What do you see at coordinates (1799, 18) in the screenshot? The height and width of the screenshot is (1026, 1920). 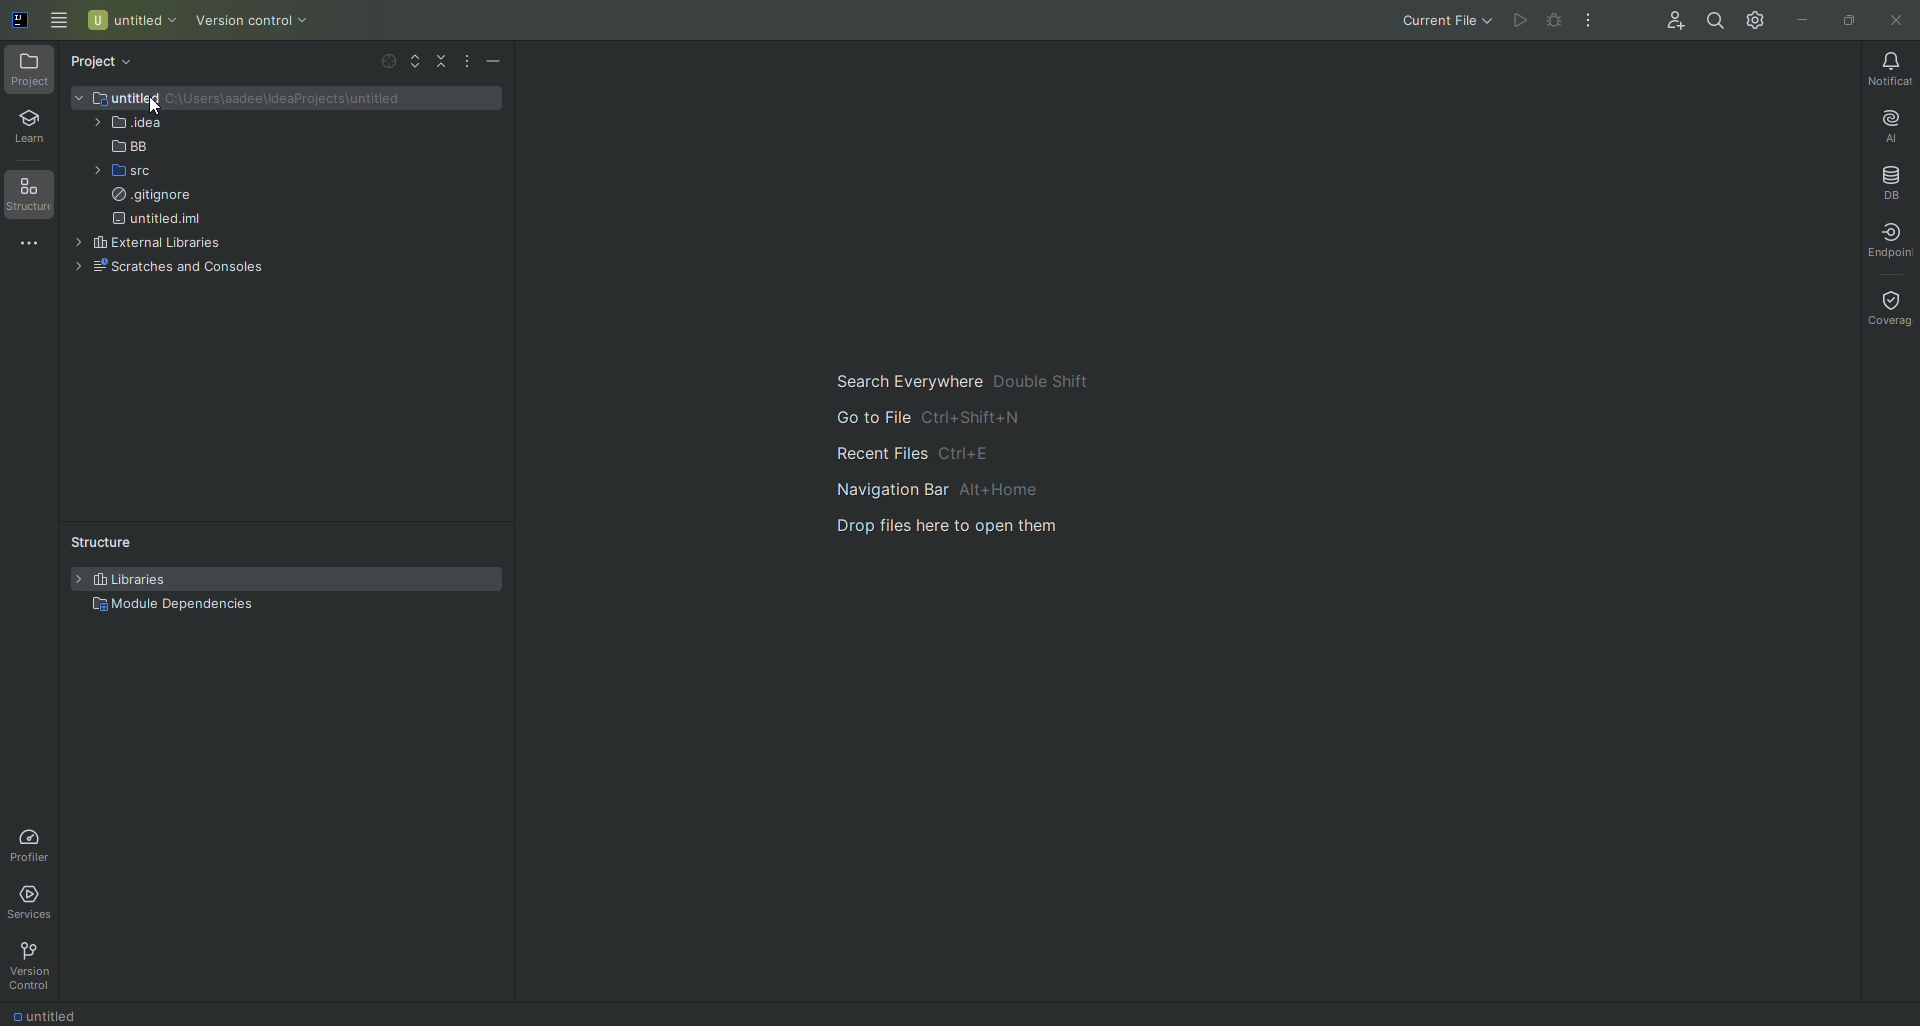 I see `Minimize` at bounding box center [1799, 18].